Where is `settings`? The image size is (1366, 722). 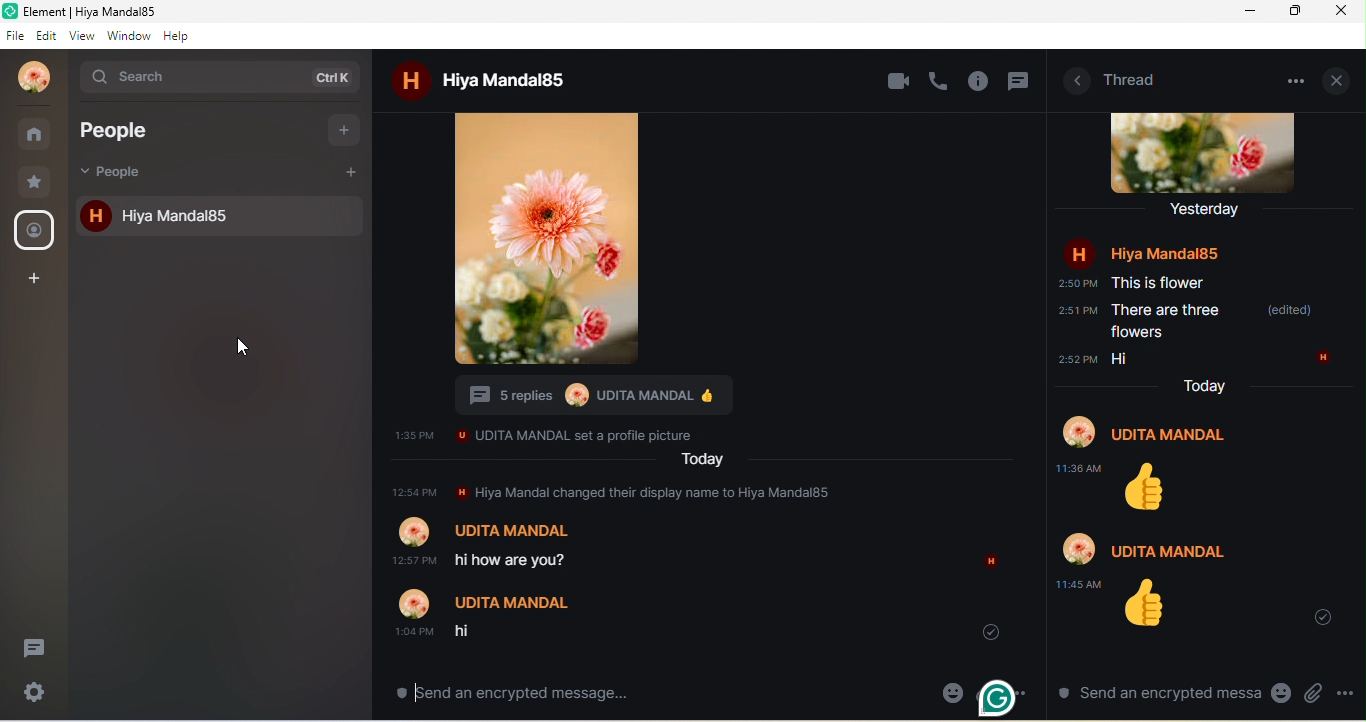 settings is located at coordinates (35, 694).